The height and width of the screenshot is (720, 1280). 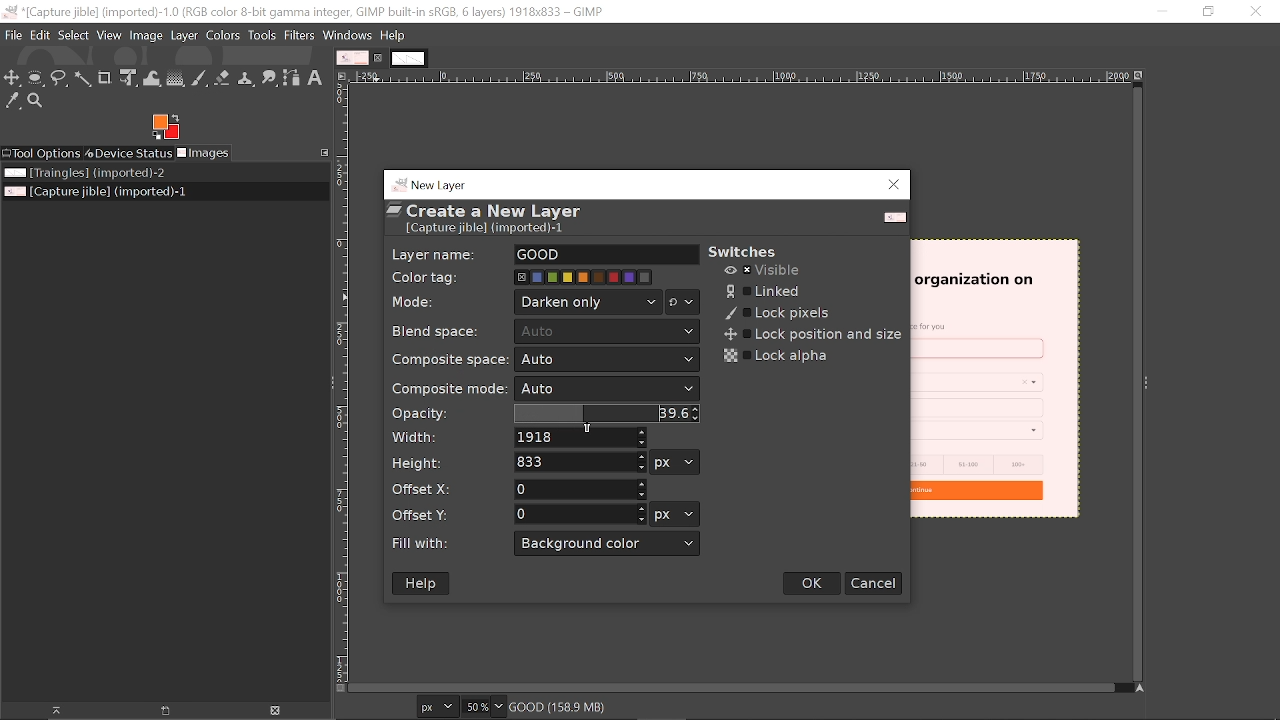 What do you see at coordinates (175, 78) in the screenshot?
I see `Gradient` at bounding box center [175, 78].